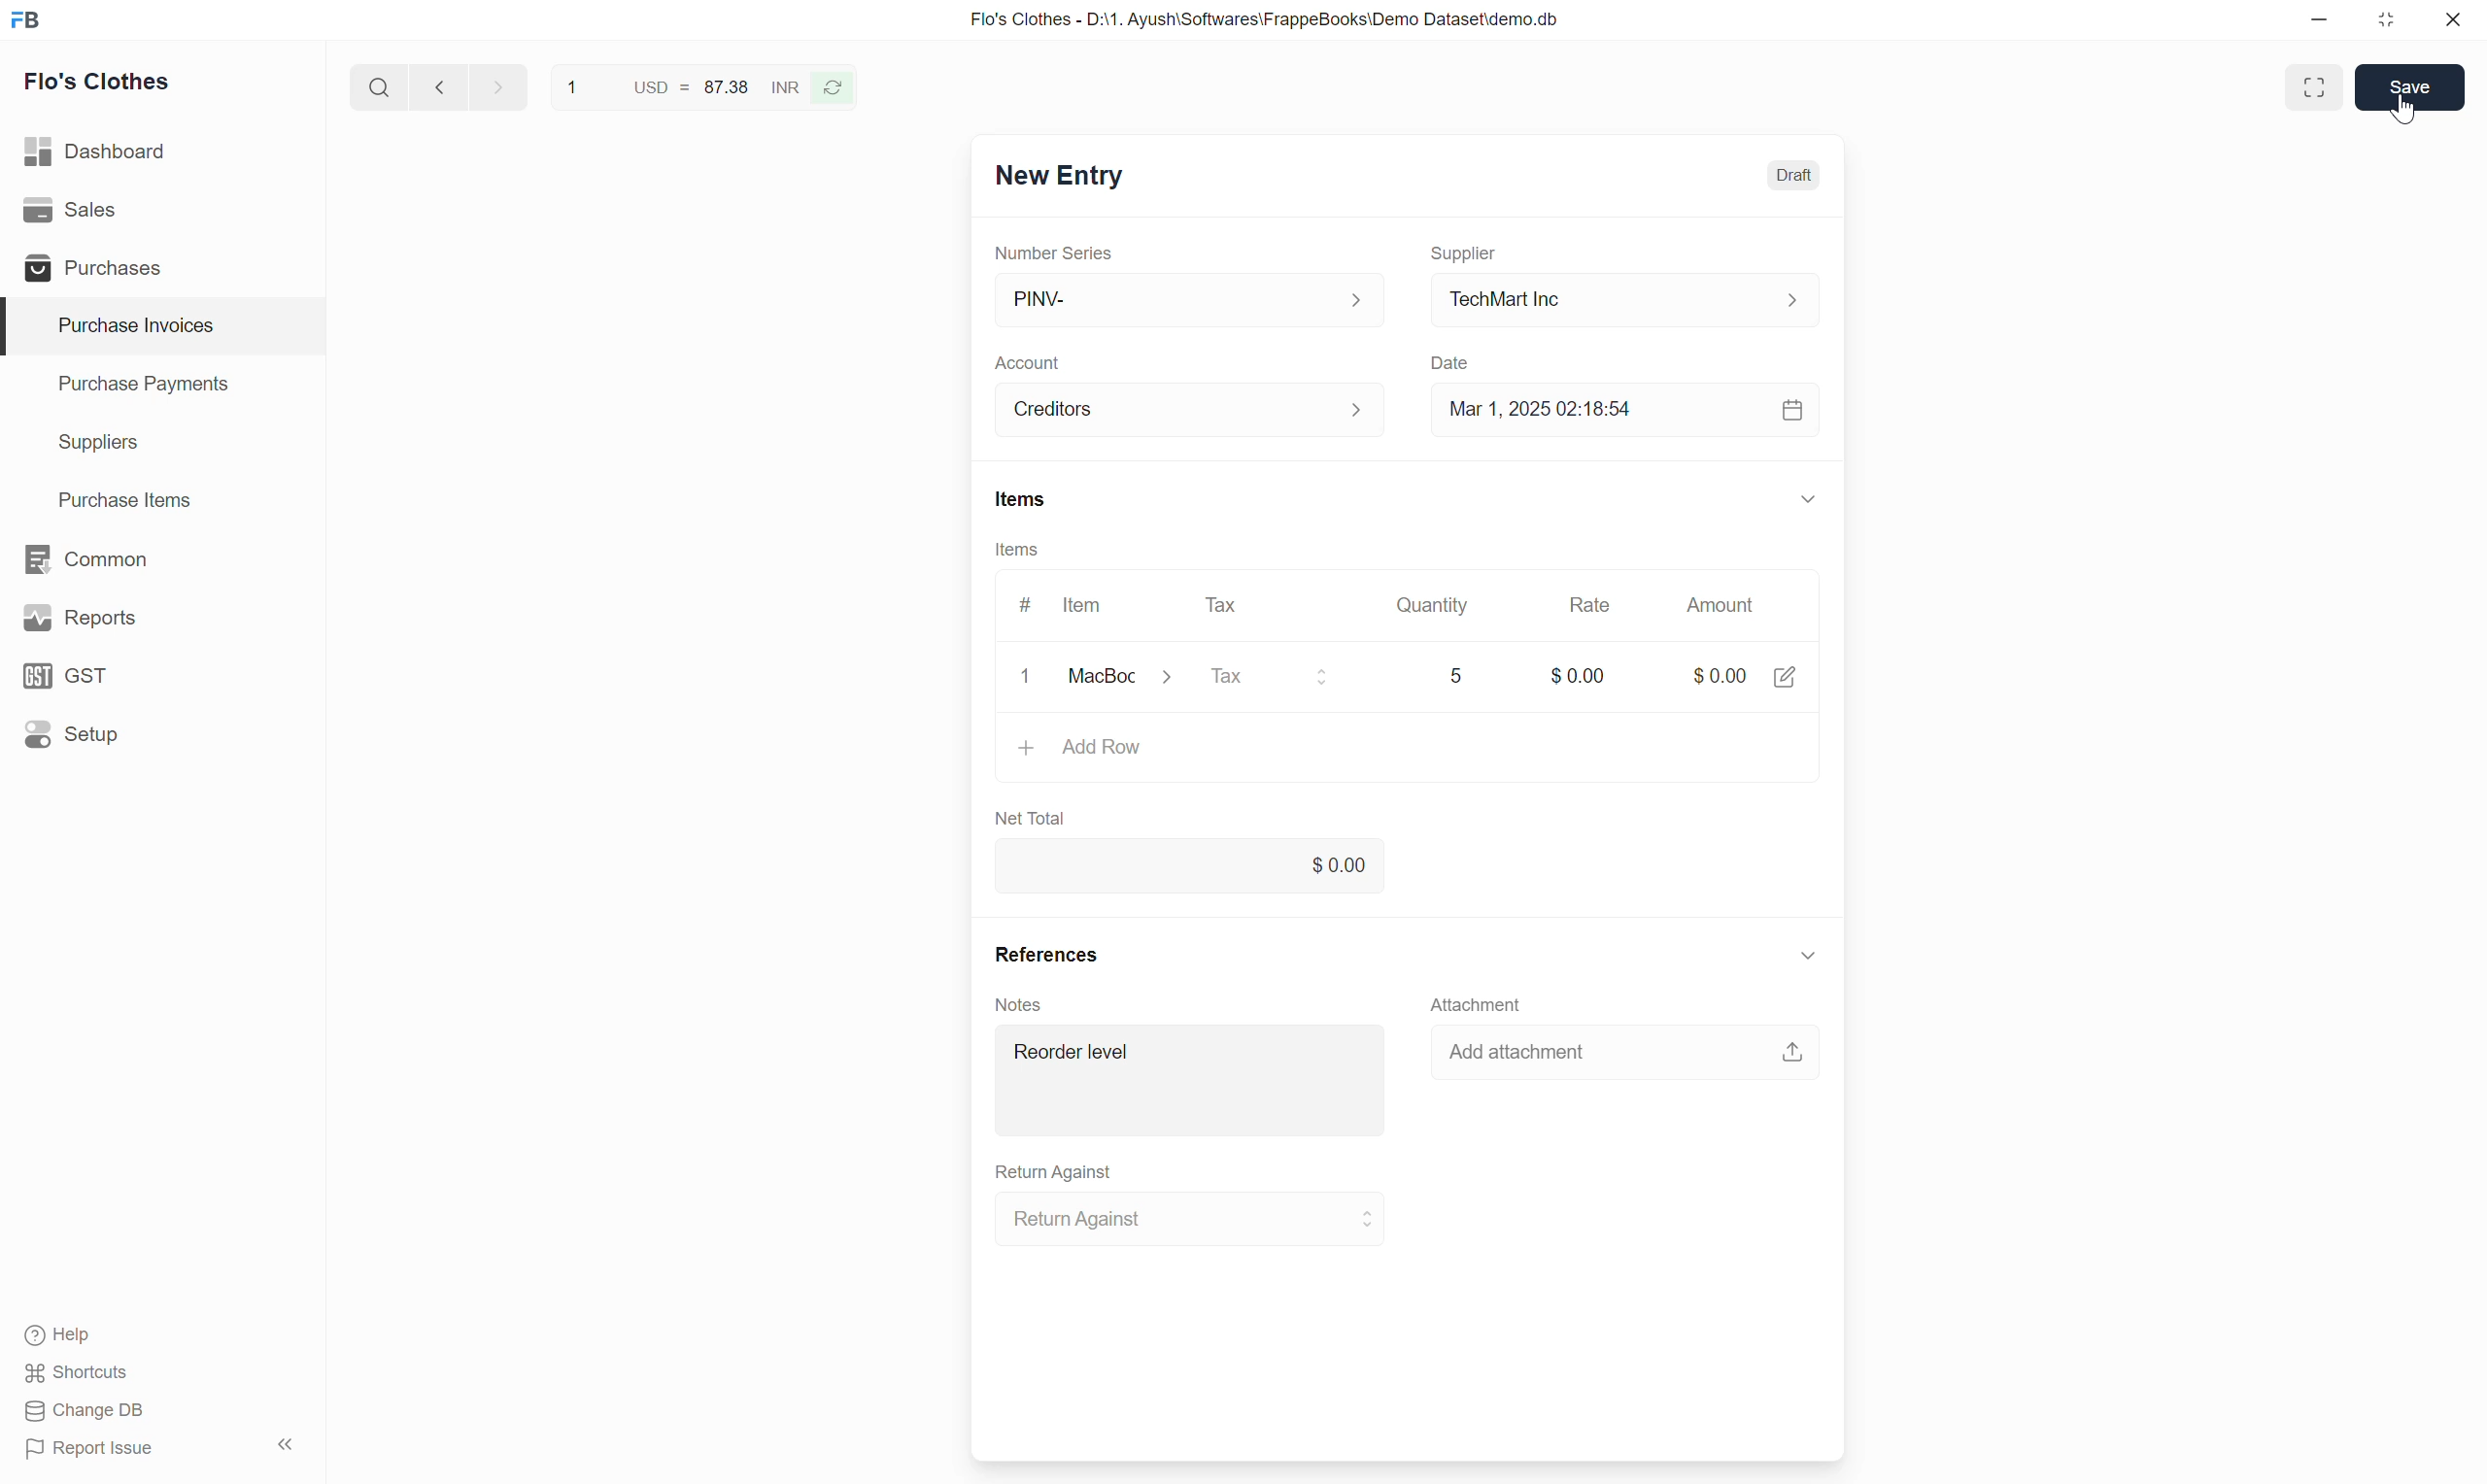  Describe the element at coordinates (1022, 499) in the screenshot. I see `Items` at that location.